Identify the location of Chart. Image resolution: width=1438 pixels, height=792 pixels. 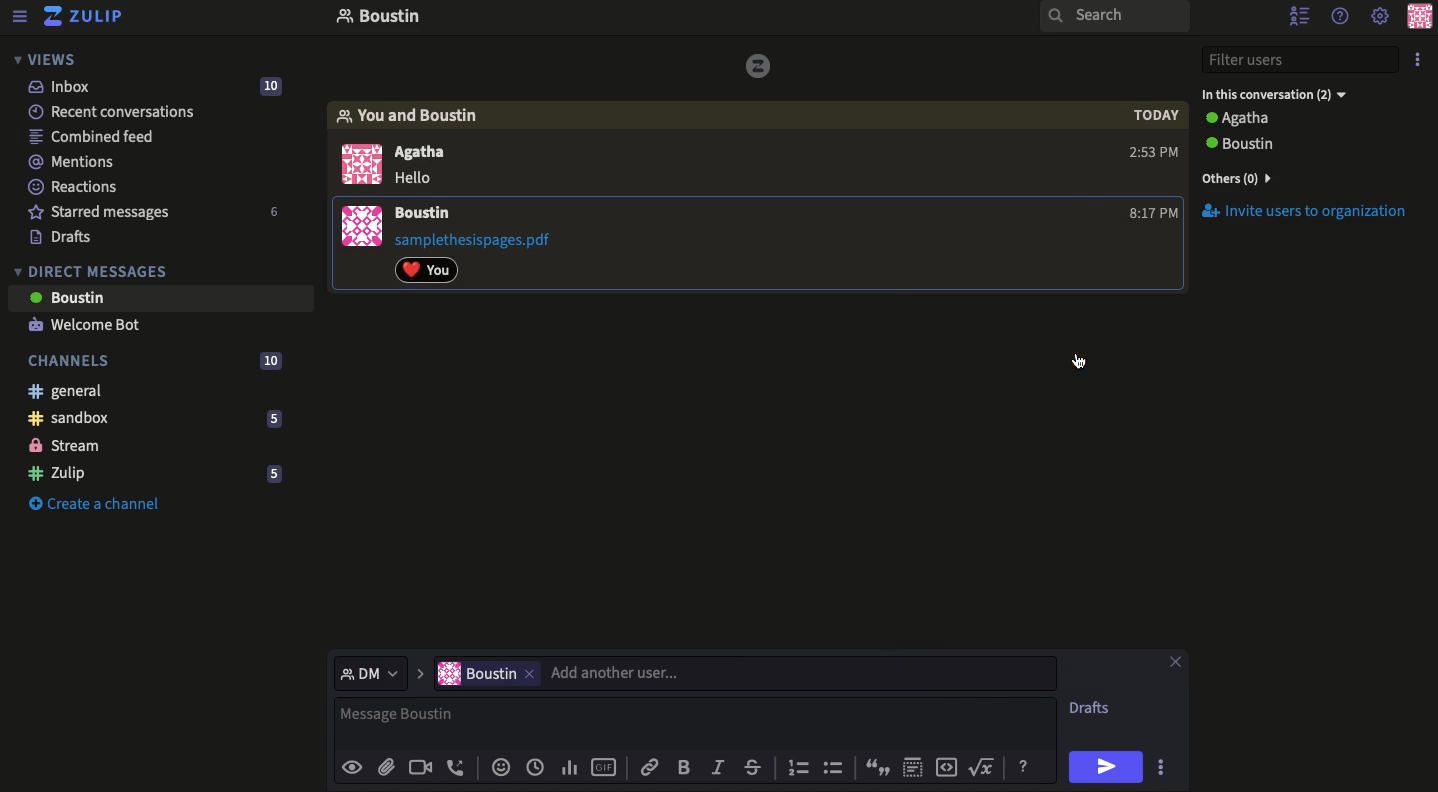
(570, 766).